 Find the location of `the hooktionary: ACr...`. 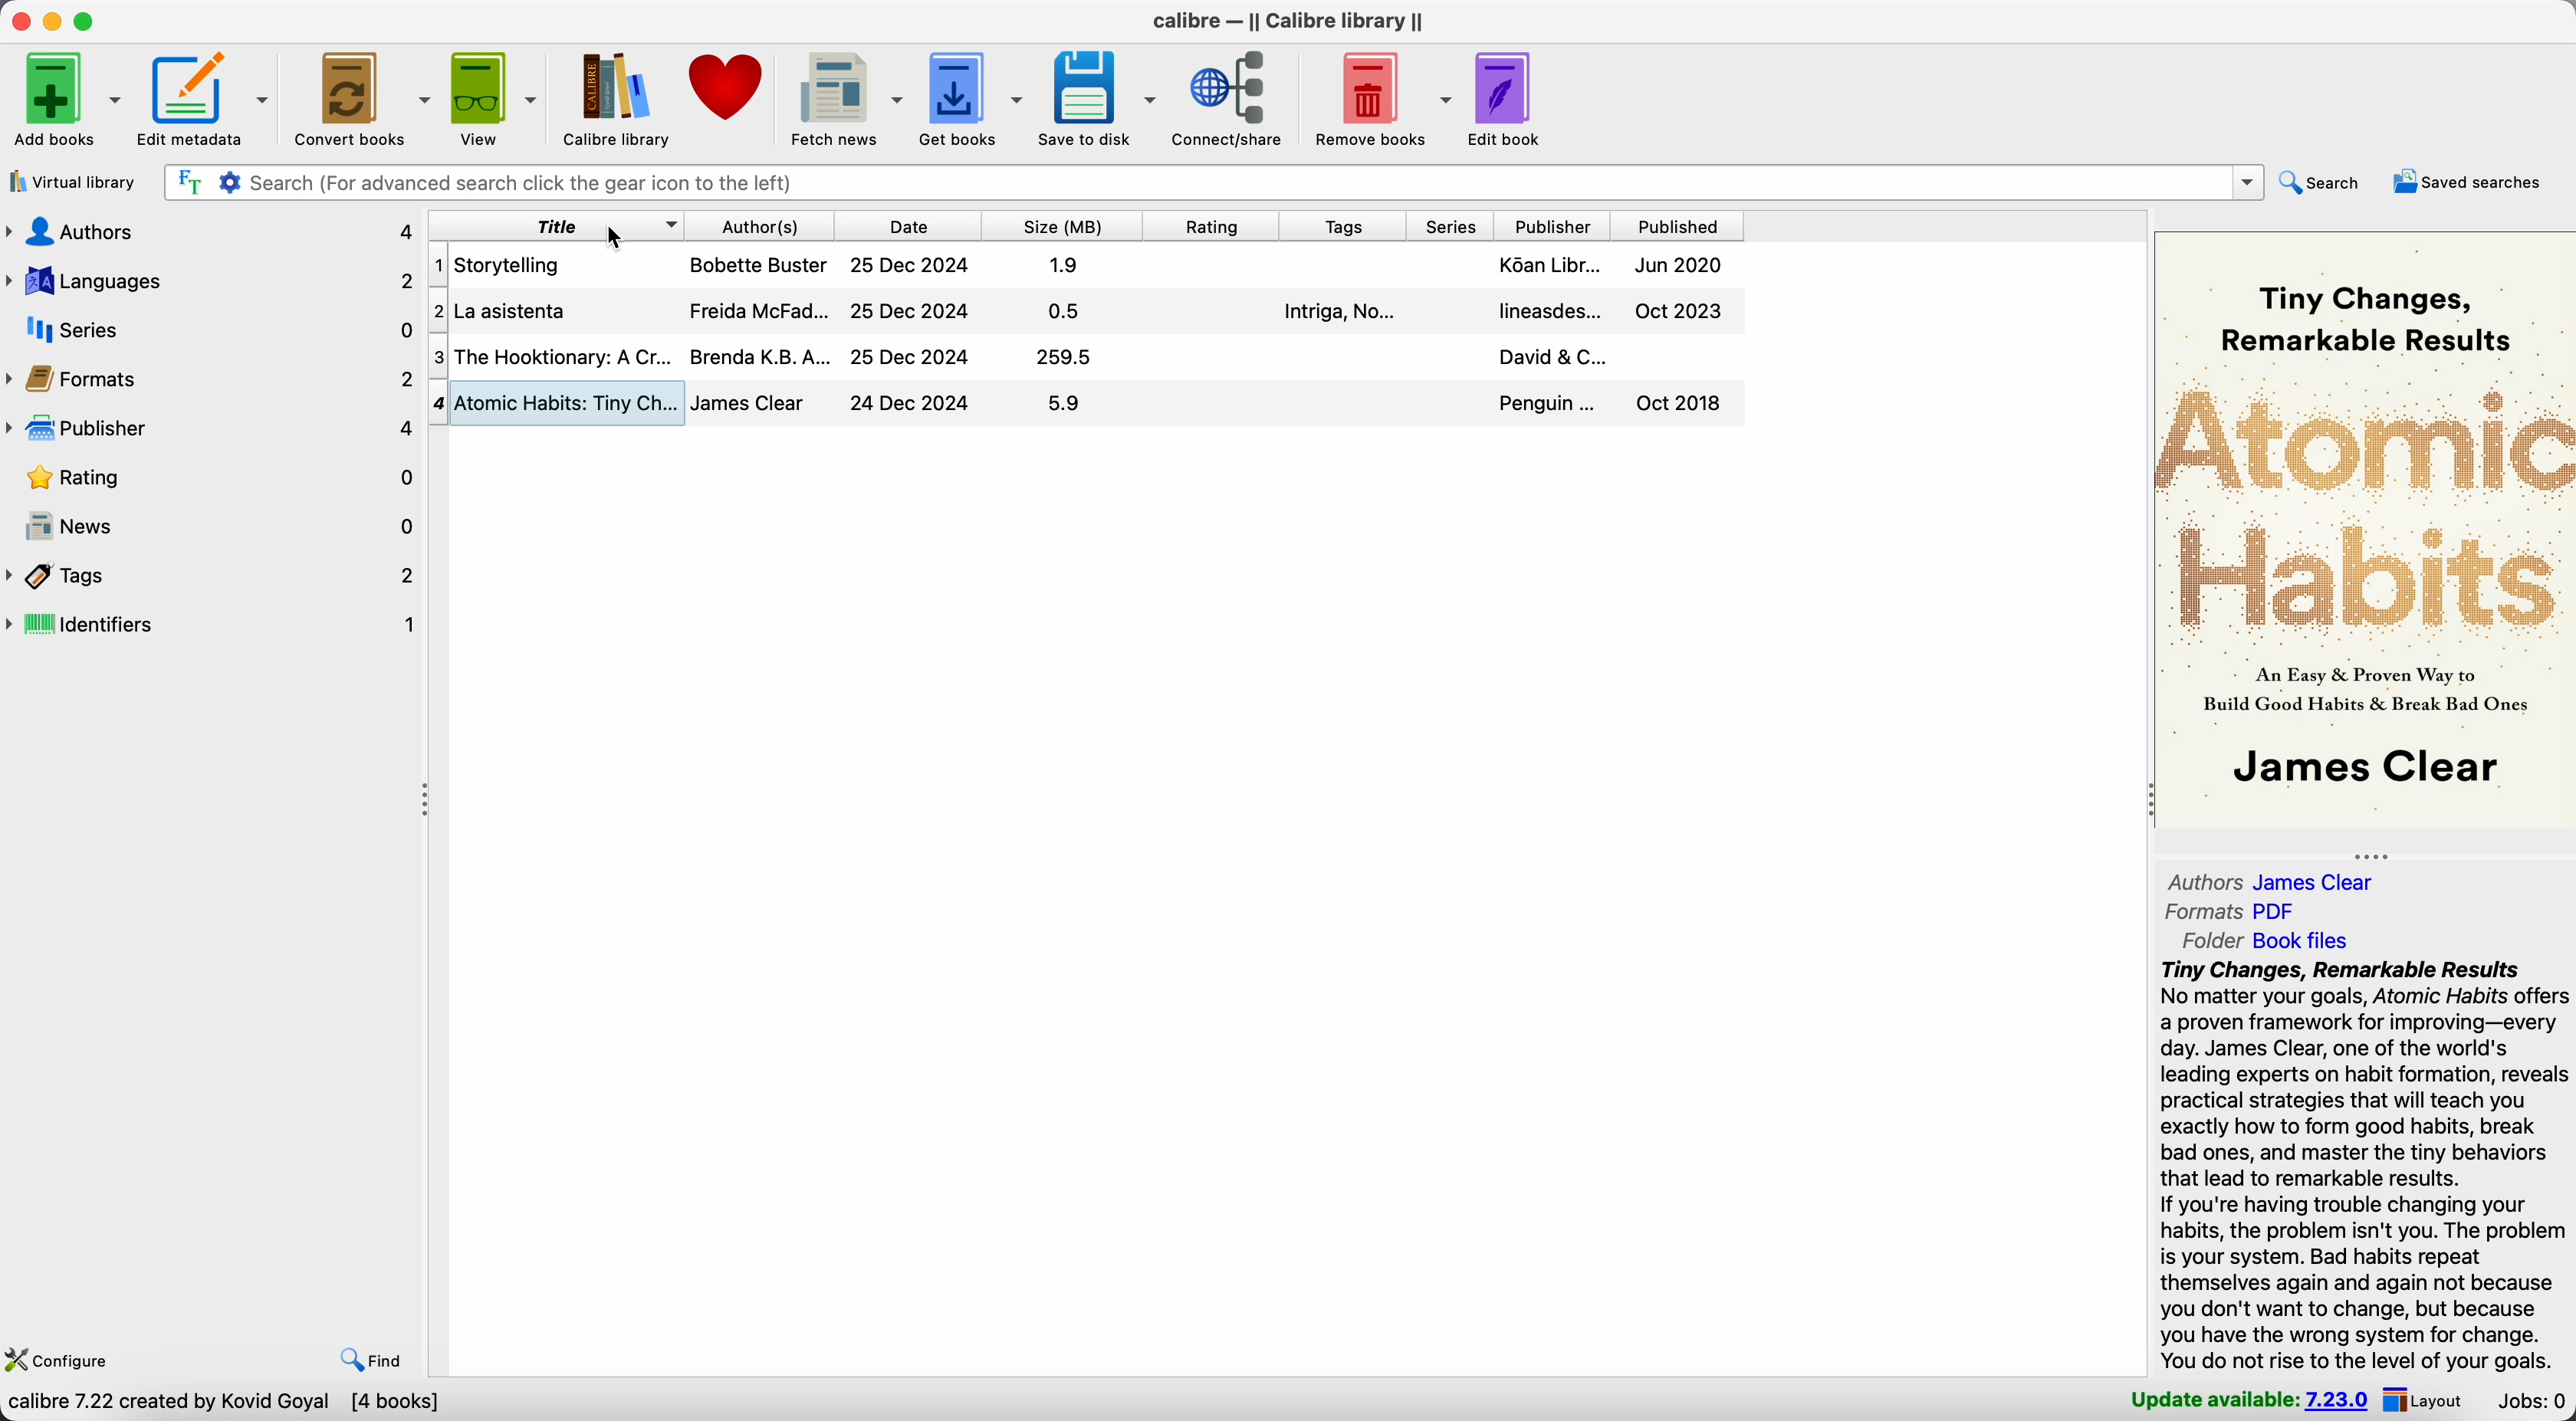

the hooktionary: ACr... is located at coordinates (567, 355).